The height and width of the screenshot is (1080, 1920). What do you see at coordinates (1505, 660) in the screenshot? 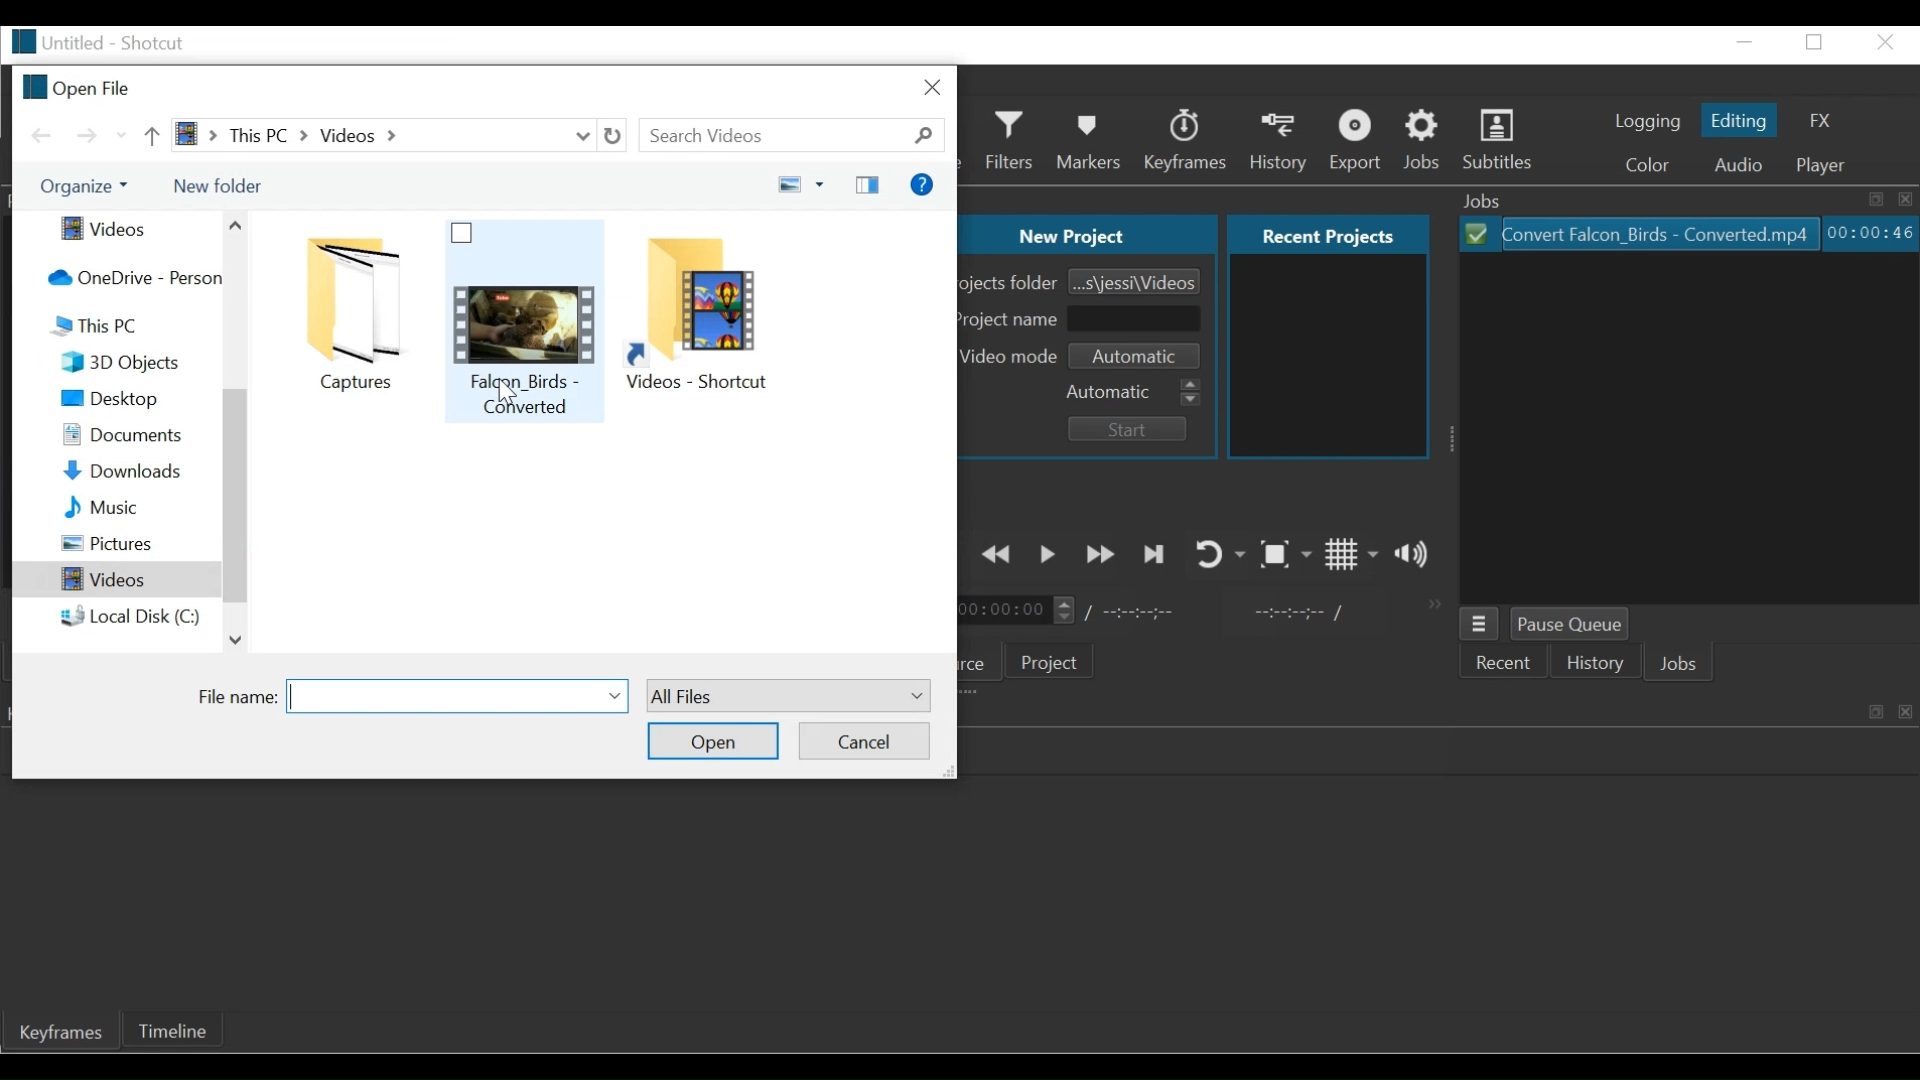
I see `Recent` at bounding box center [1505, 660].